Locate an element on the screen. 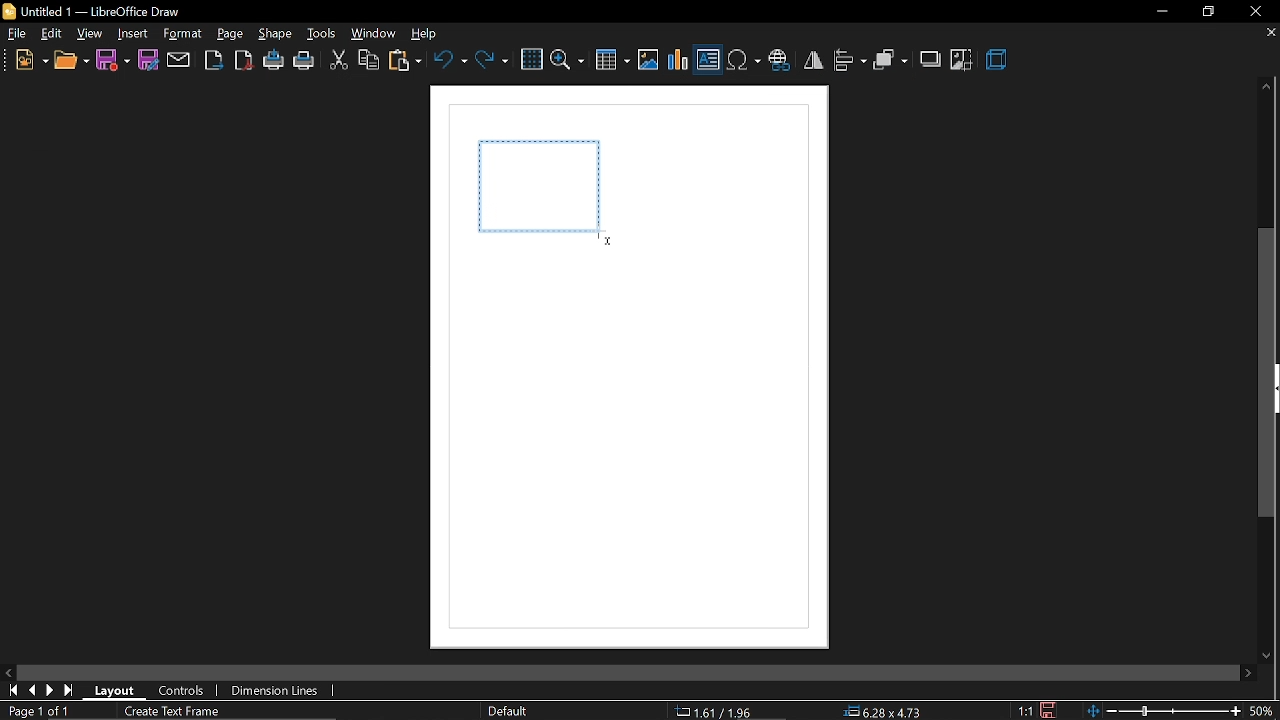  window is located at coordinates (374, 34).